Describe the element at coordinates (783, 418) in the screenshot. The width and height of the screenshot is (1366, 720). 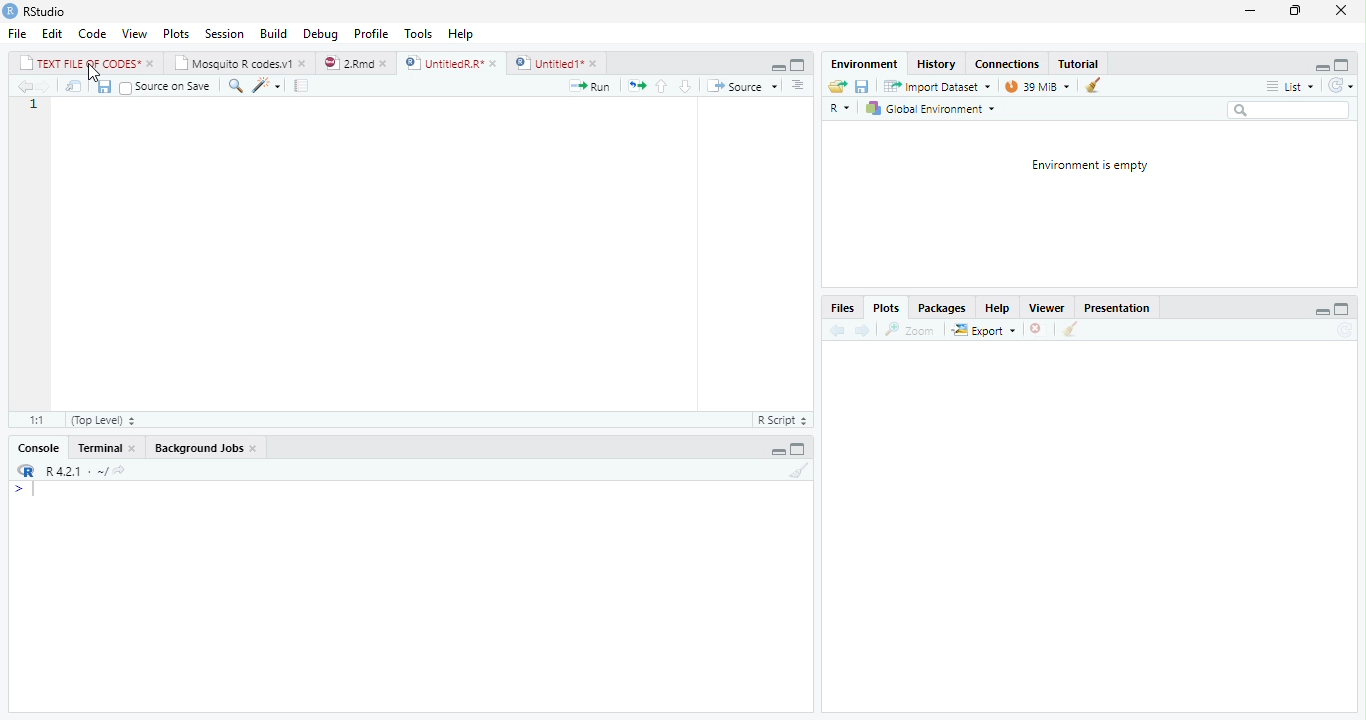
I see `R Script` at that location.